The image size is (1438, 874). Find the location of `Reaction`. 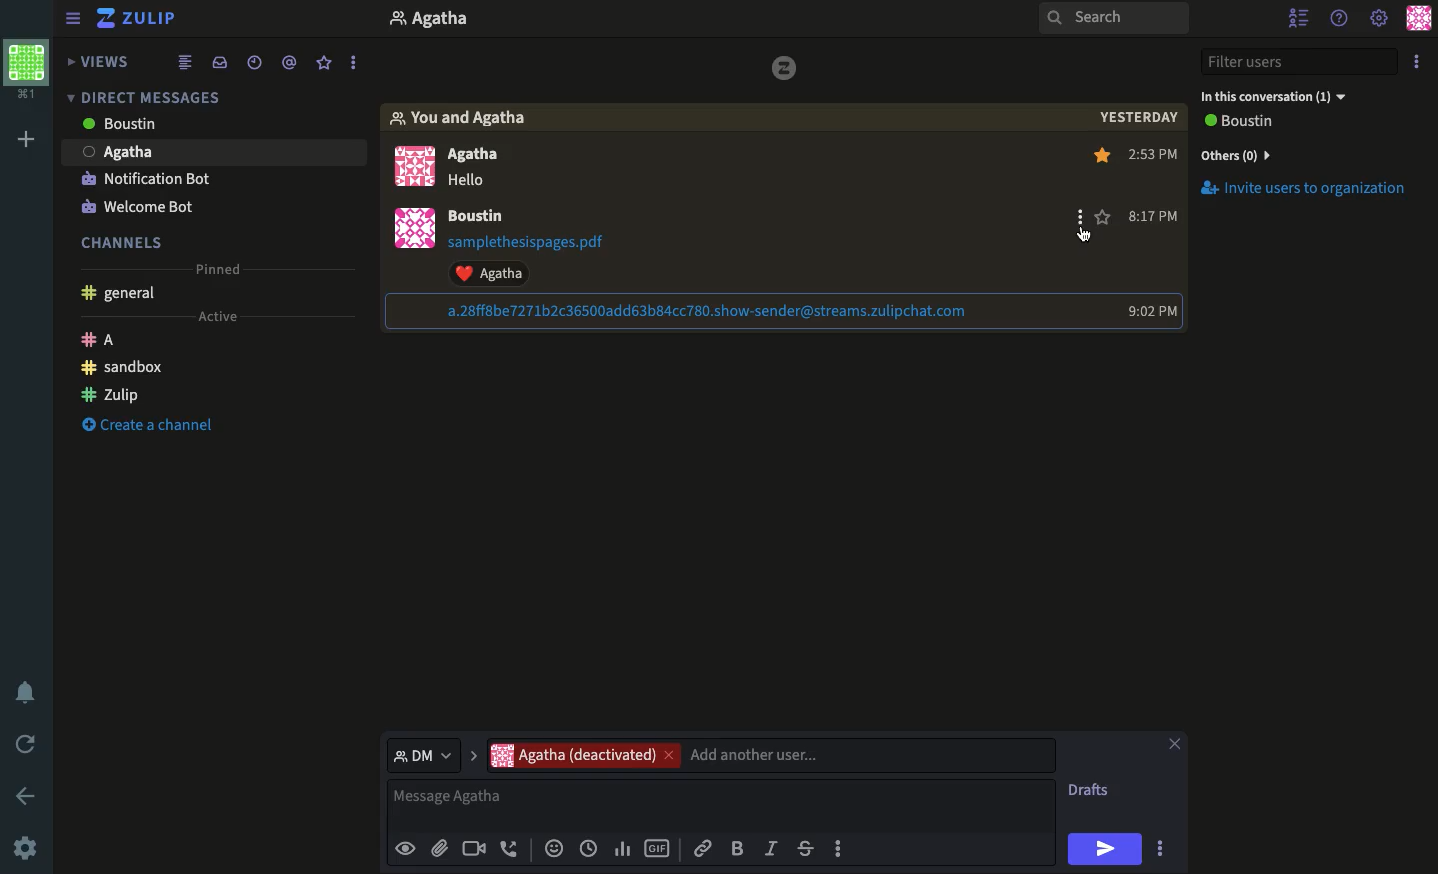

Reaction is located at coordinates (500, 273).